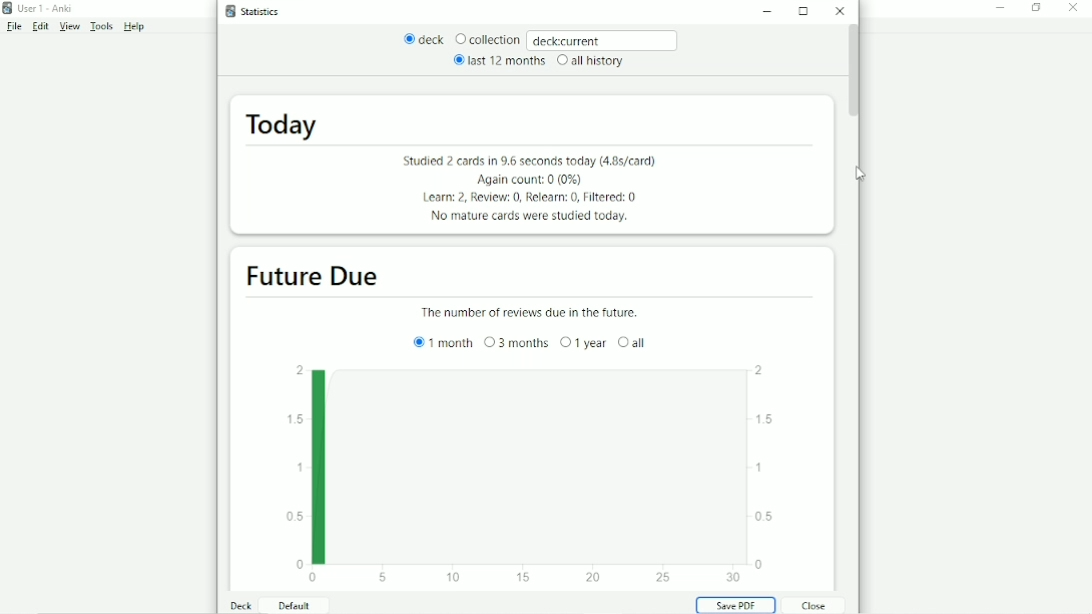 The width and height of the screenshot is (1092, 614). I want to click on deck, so click(424, 40).